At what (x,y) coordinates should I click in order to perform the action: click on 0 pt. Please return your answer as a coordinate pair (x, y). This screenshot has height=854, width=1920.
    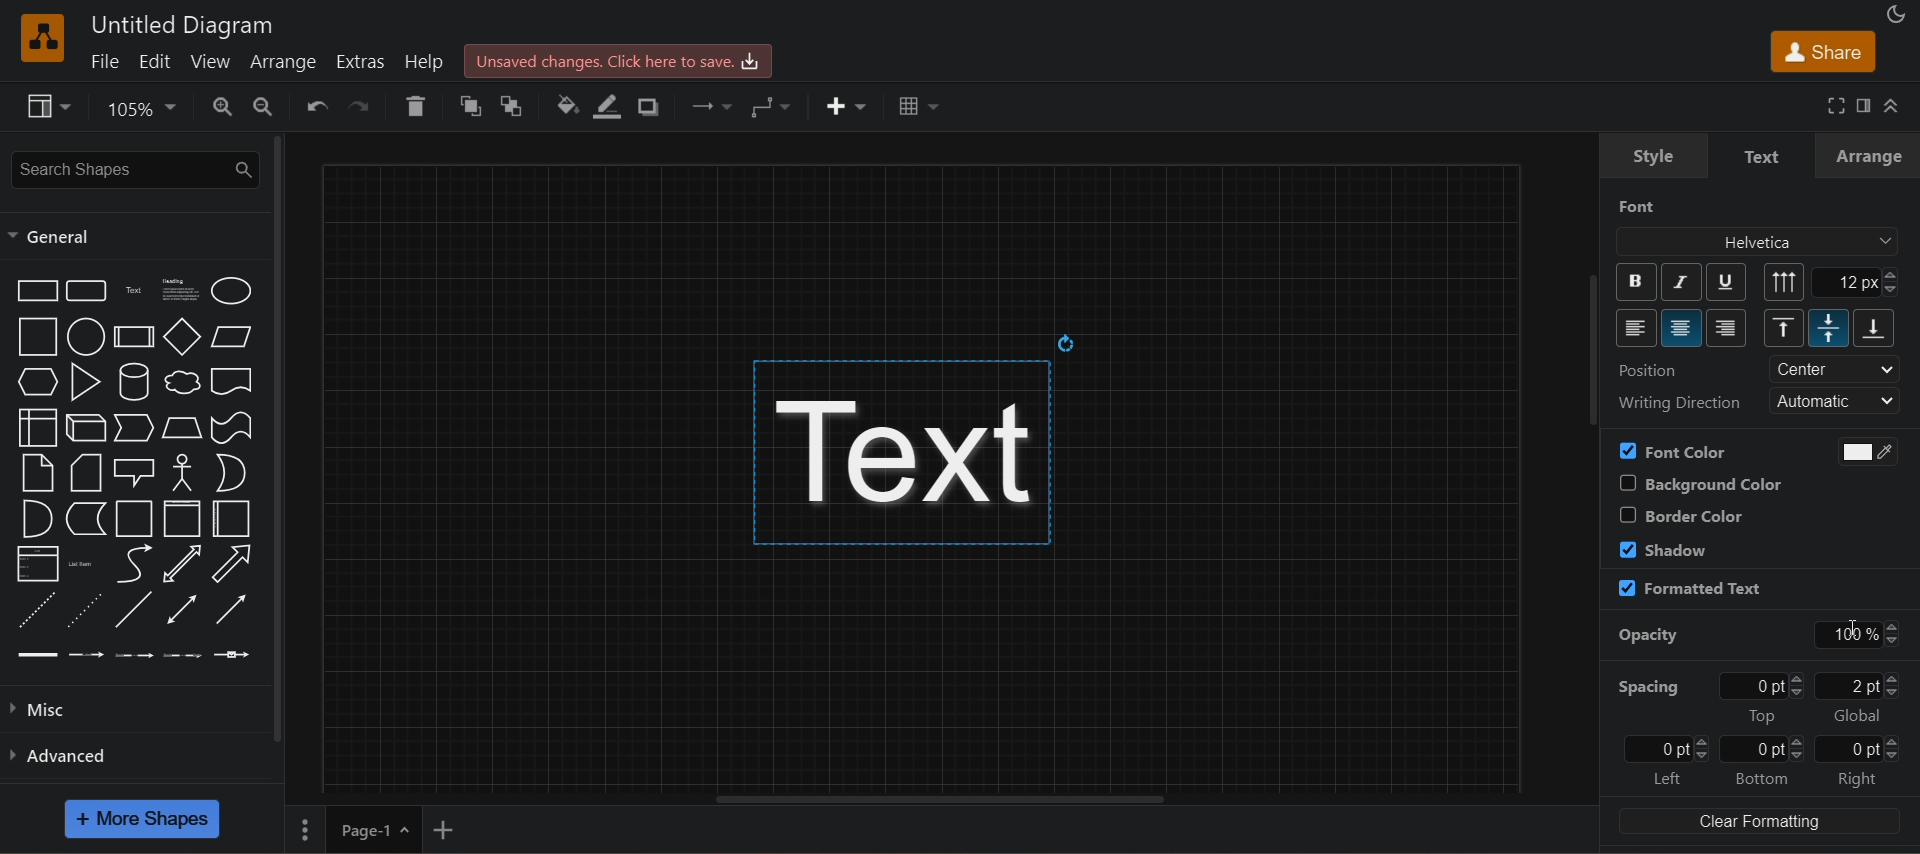
    Looking at the image, I should click on (1762, 750).